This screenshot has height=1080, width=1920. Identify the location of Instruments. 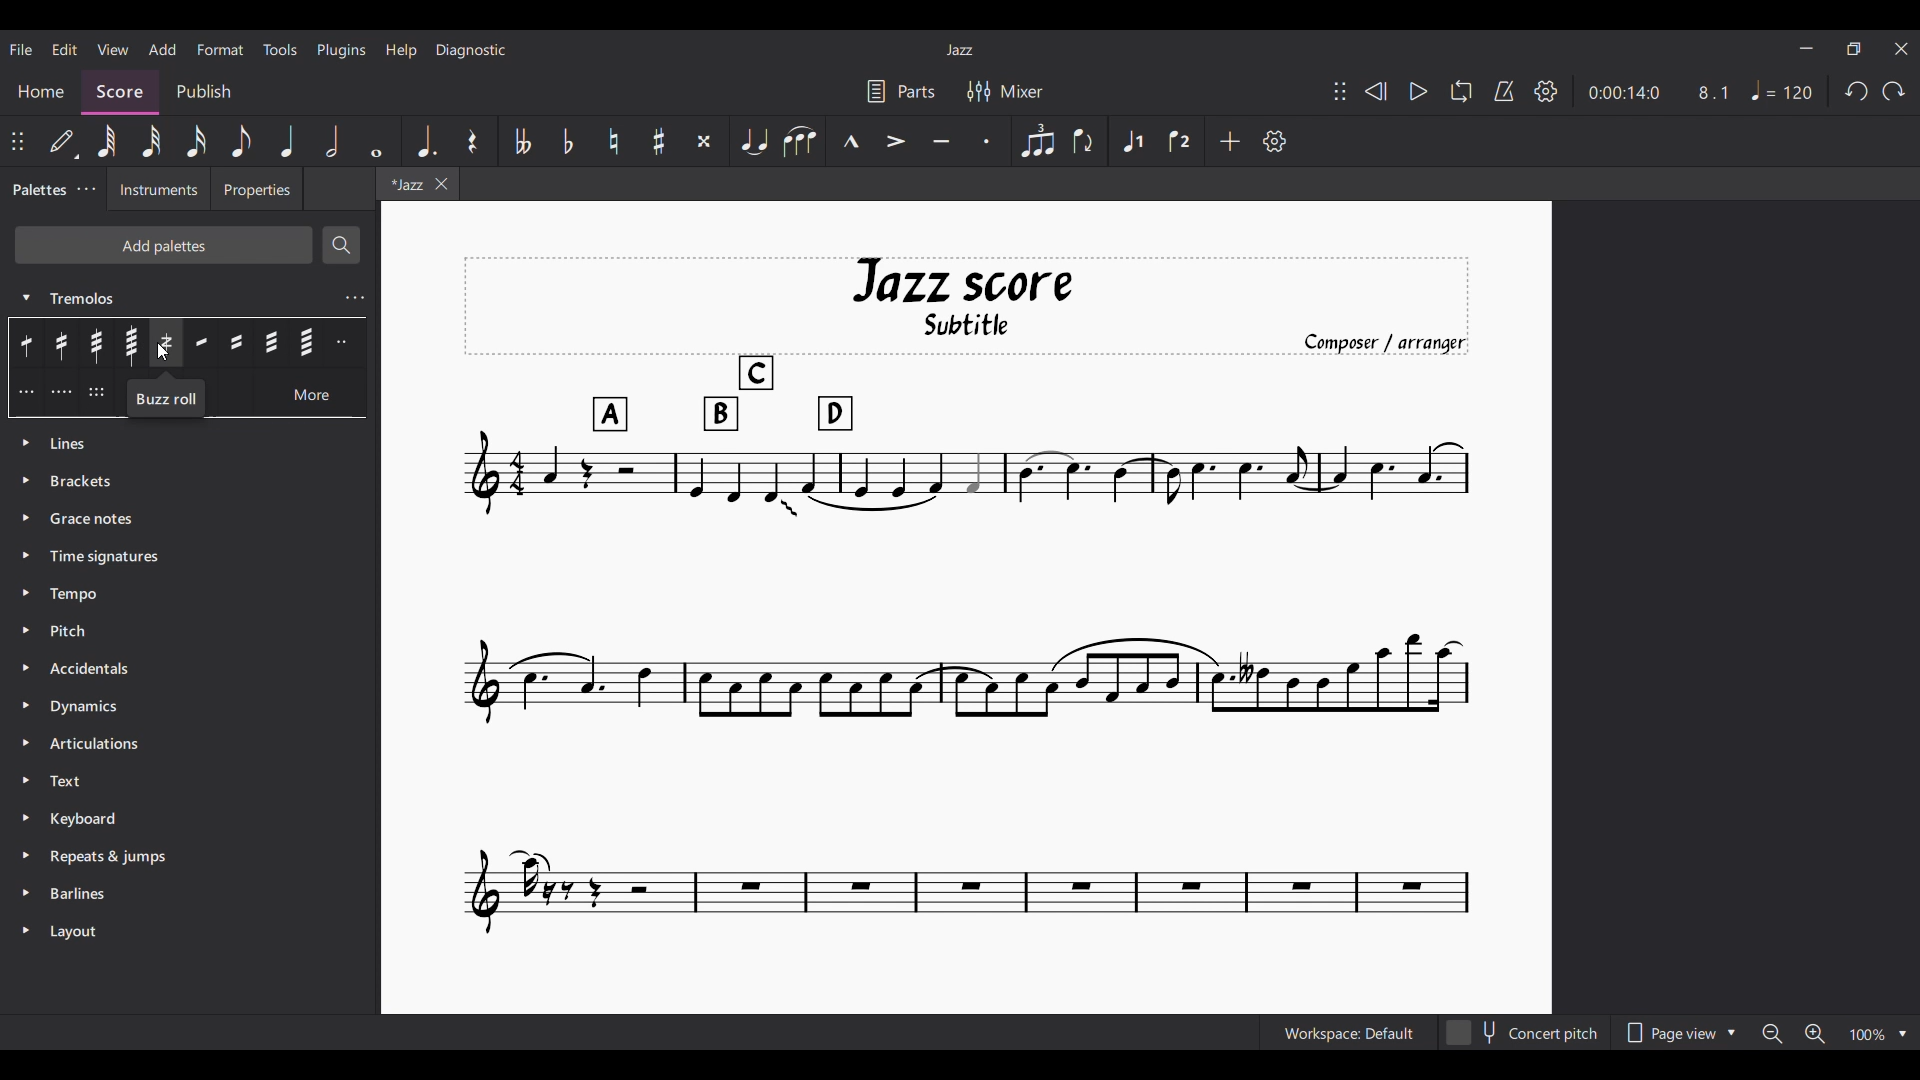
(159, 188).